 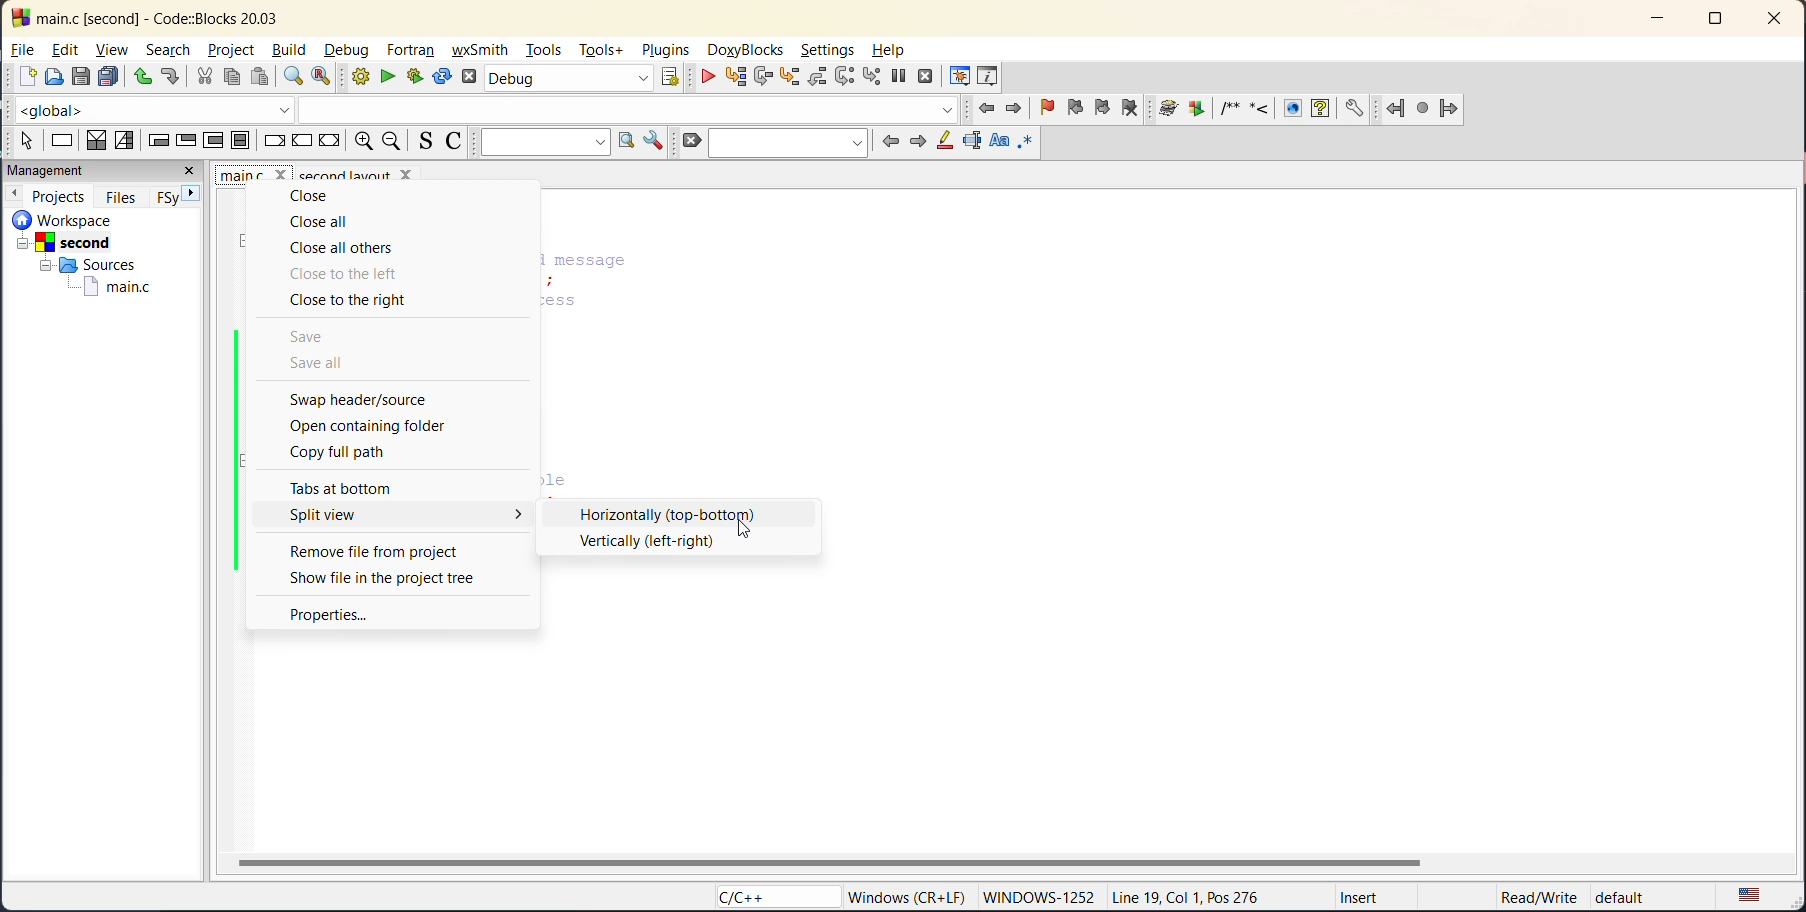 I want to click on close to the right, so click(x=363, y=302).